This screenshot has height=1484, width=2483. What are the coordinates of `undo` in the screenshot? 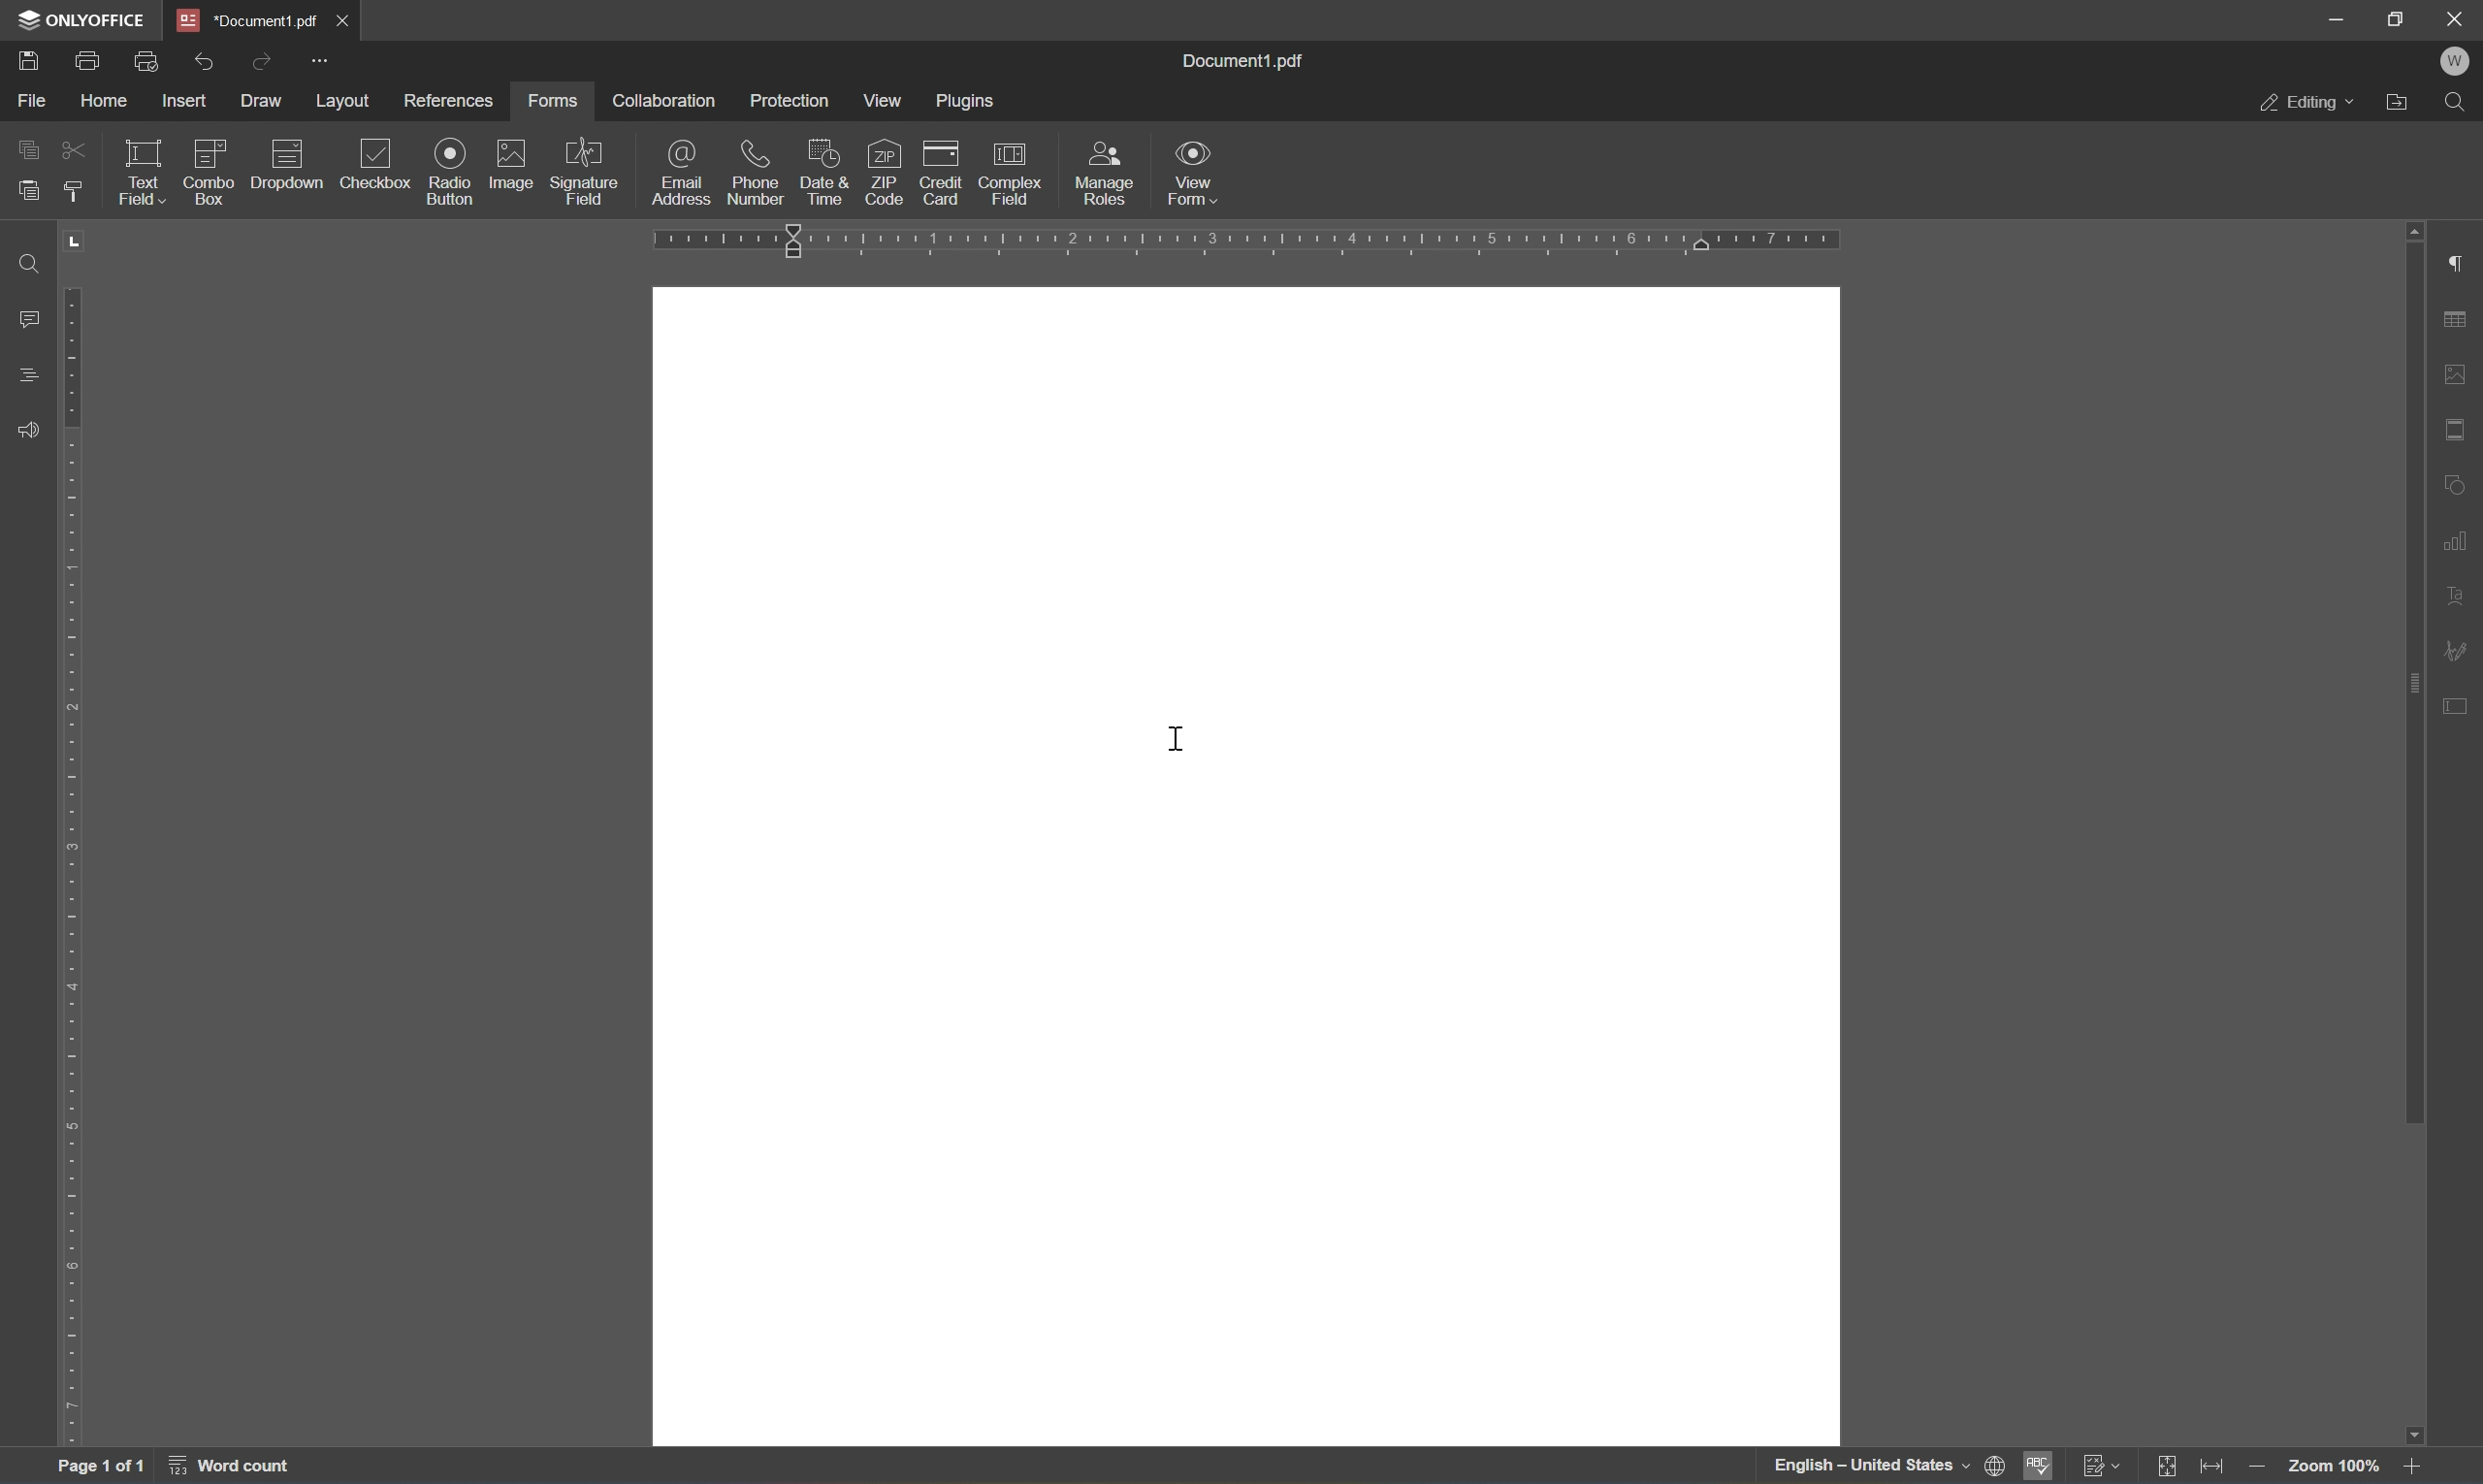 It's located at (207, 61).